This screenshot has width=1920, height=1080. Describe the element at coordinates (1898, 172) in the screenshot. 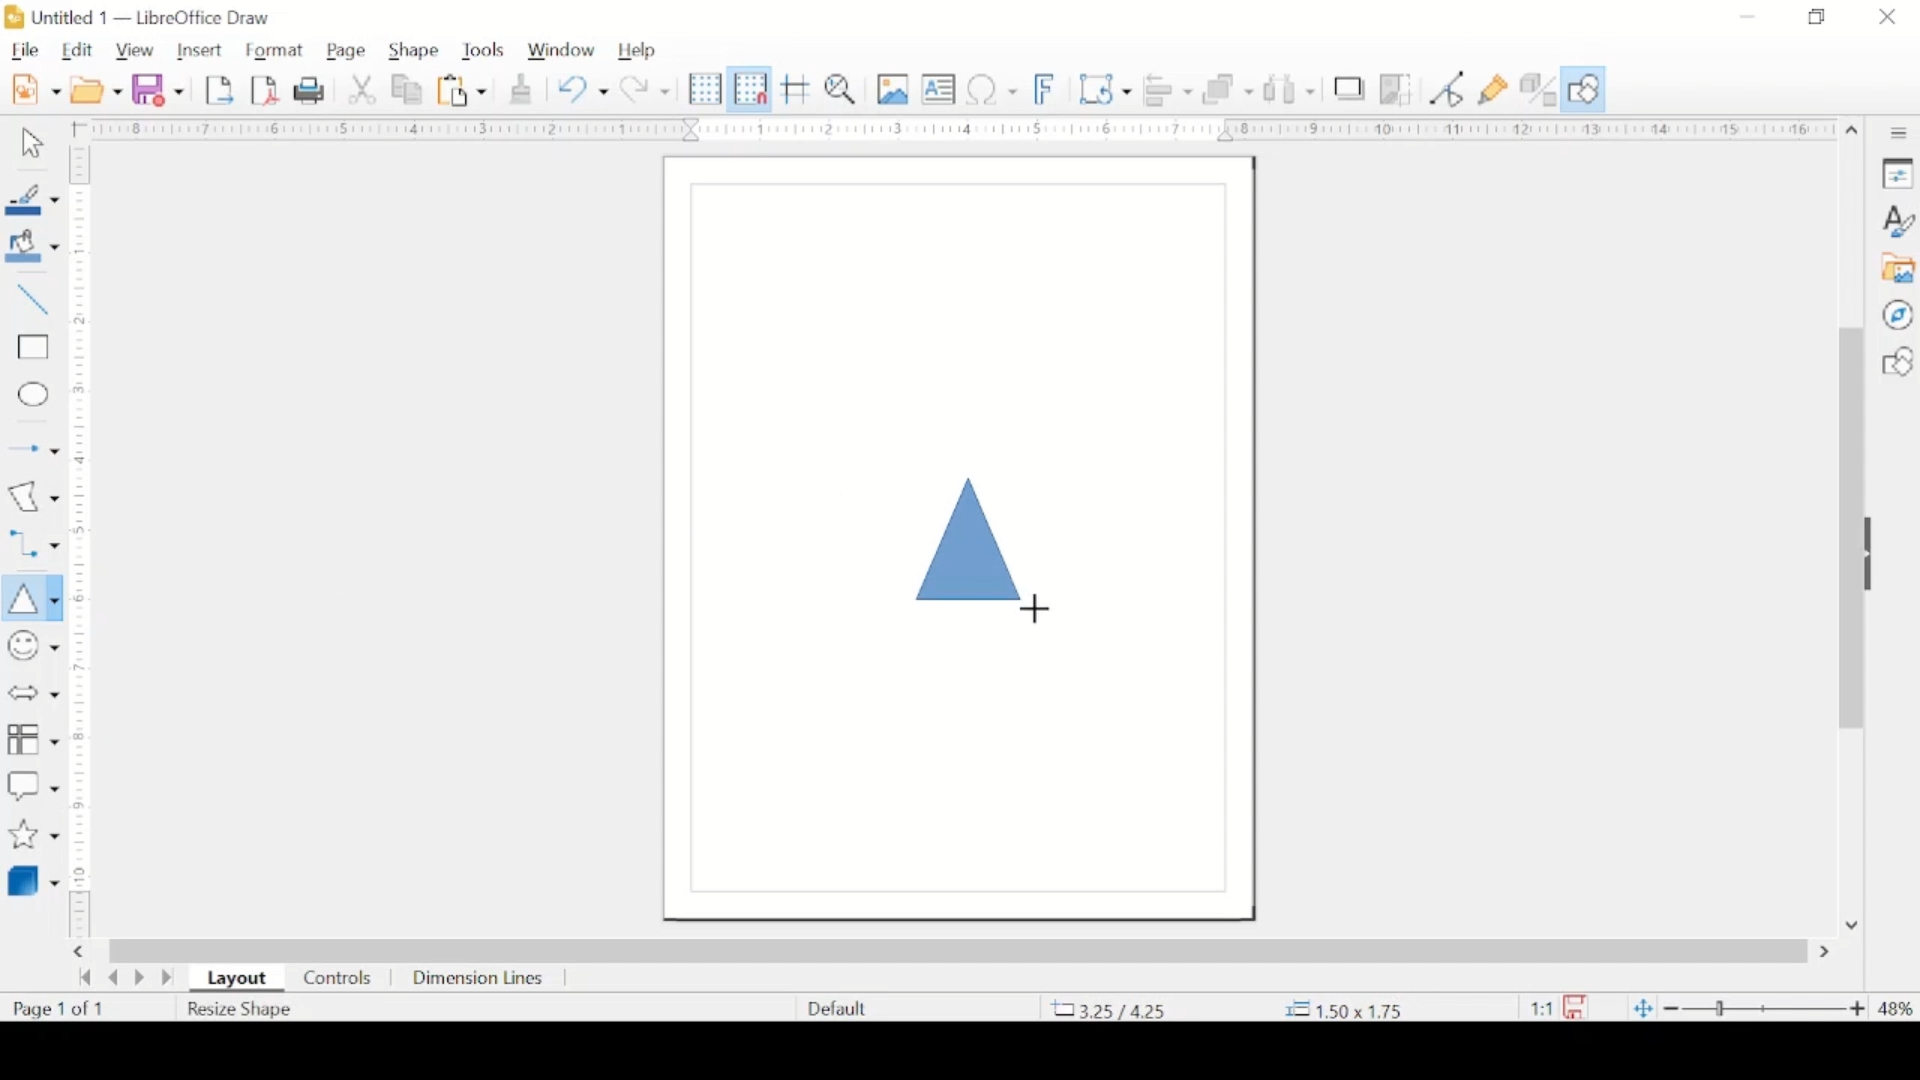

I see `properties` at that location.